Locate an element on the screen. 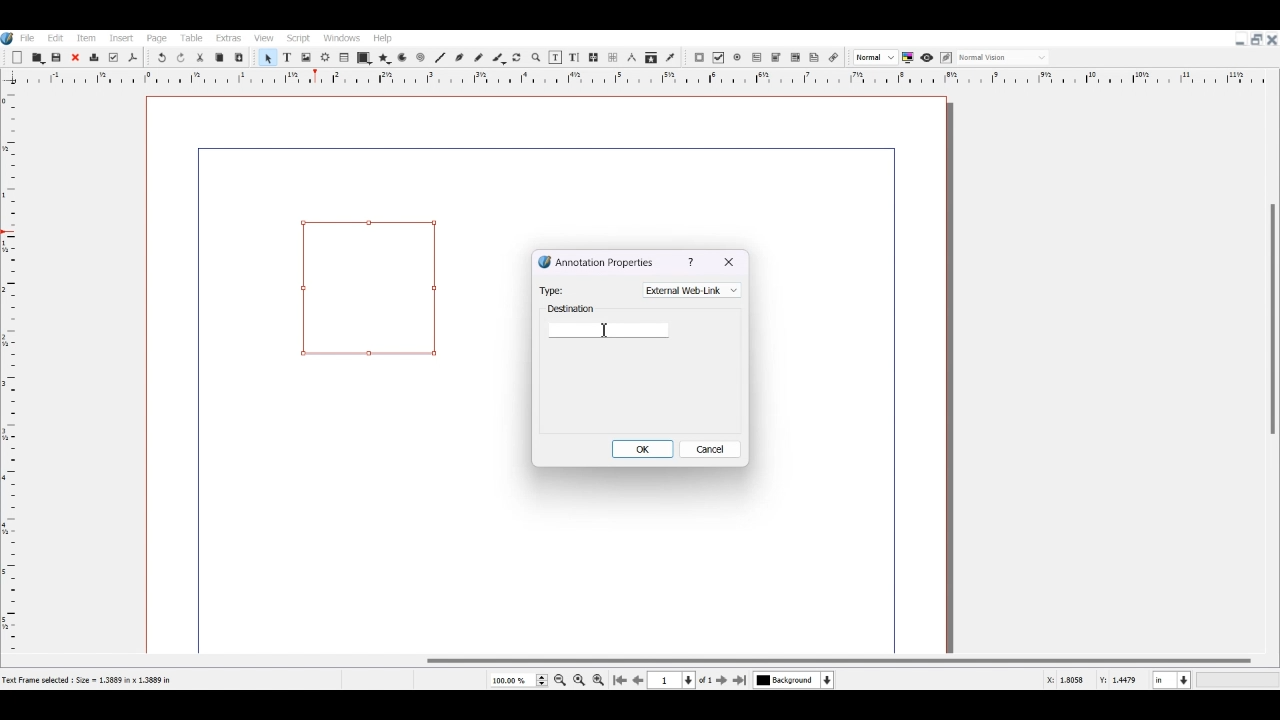 The width and height of the screenshot is (1280, 720). Delete is located at coordinates (93, 58).